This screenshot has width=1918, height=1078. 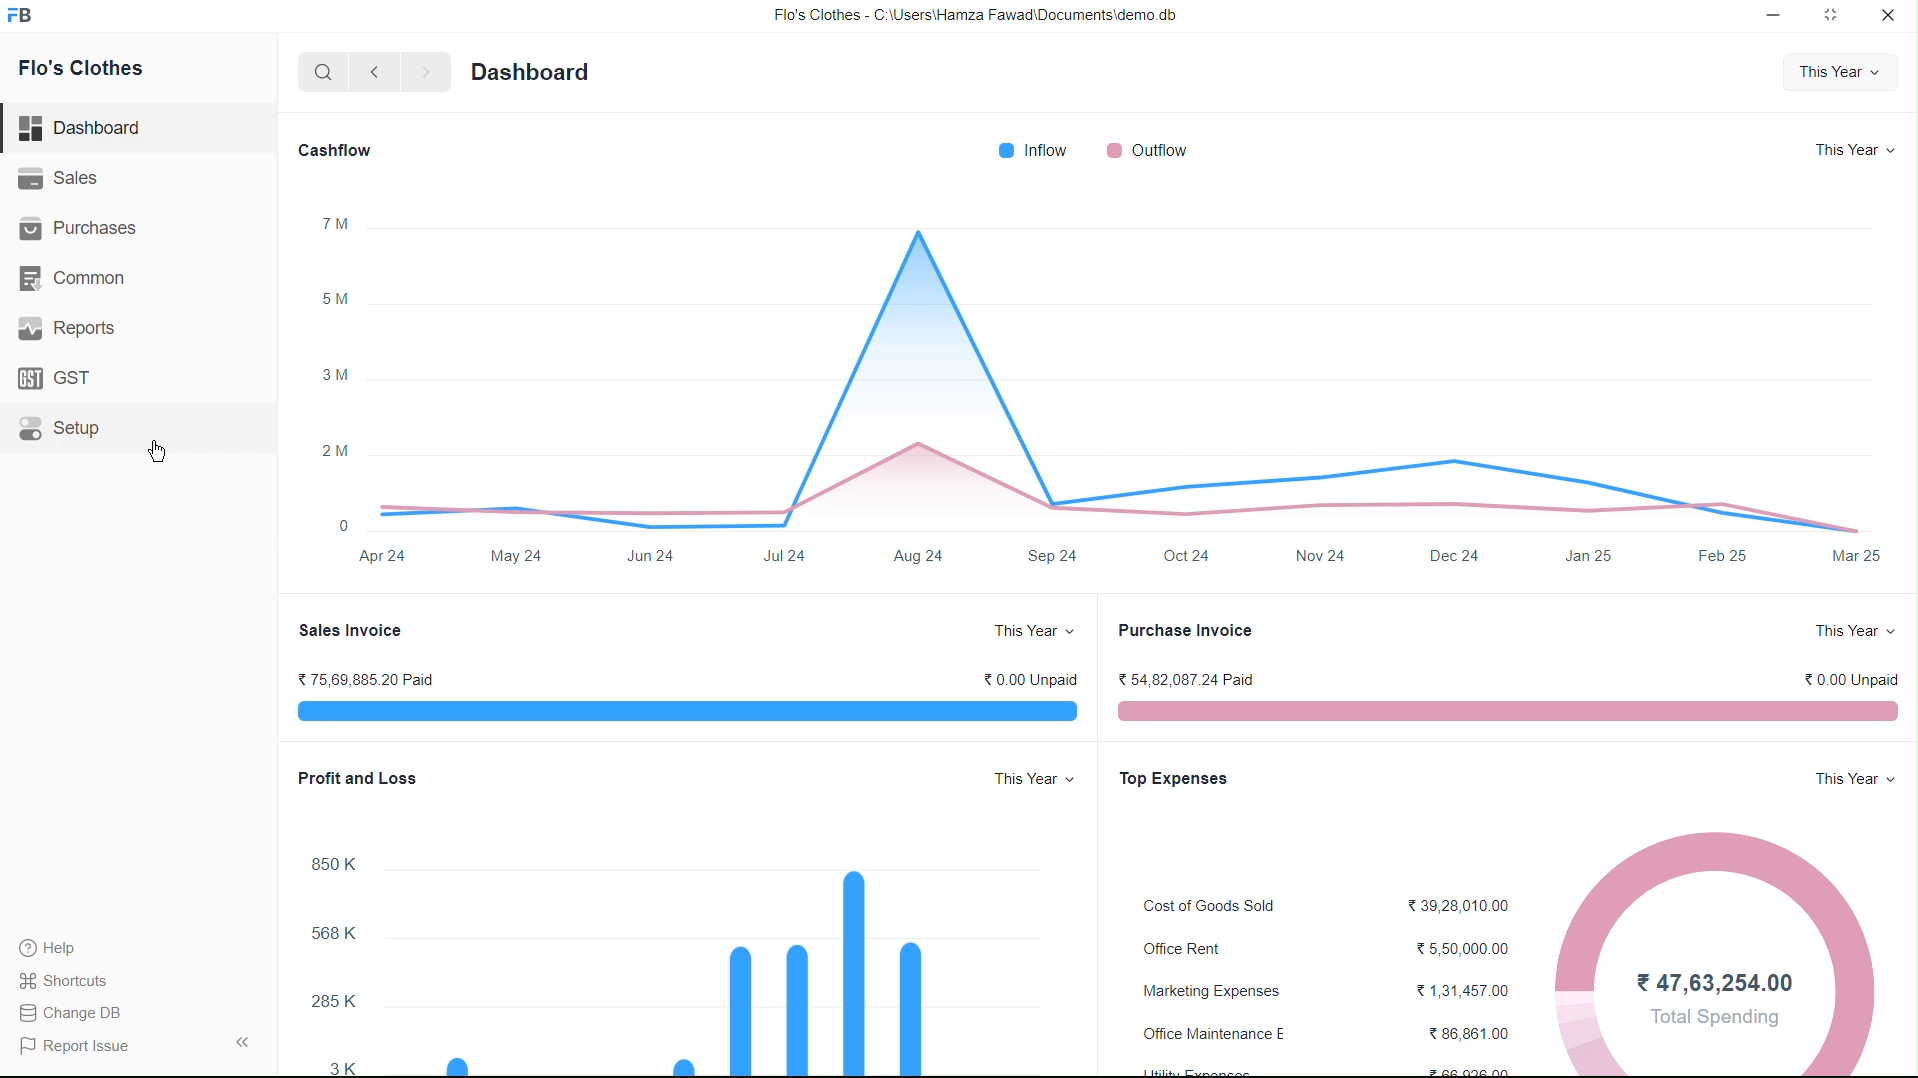 What do you see at coordinates (77, 276) in the screenshot?
I see `Common` at bounding box center [77, 276].